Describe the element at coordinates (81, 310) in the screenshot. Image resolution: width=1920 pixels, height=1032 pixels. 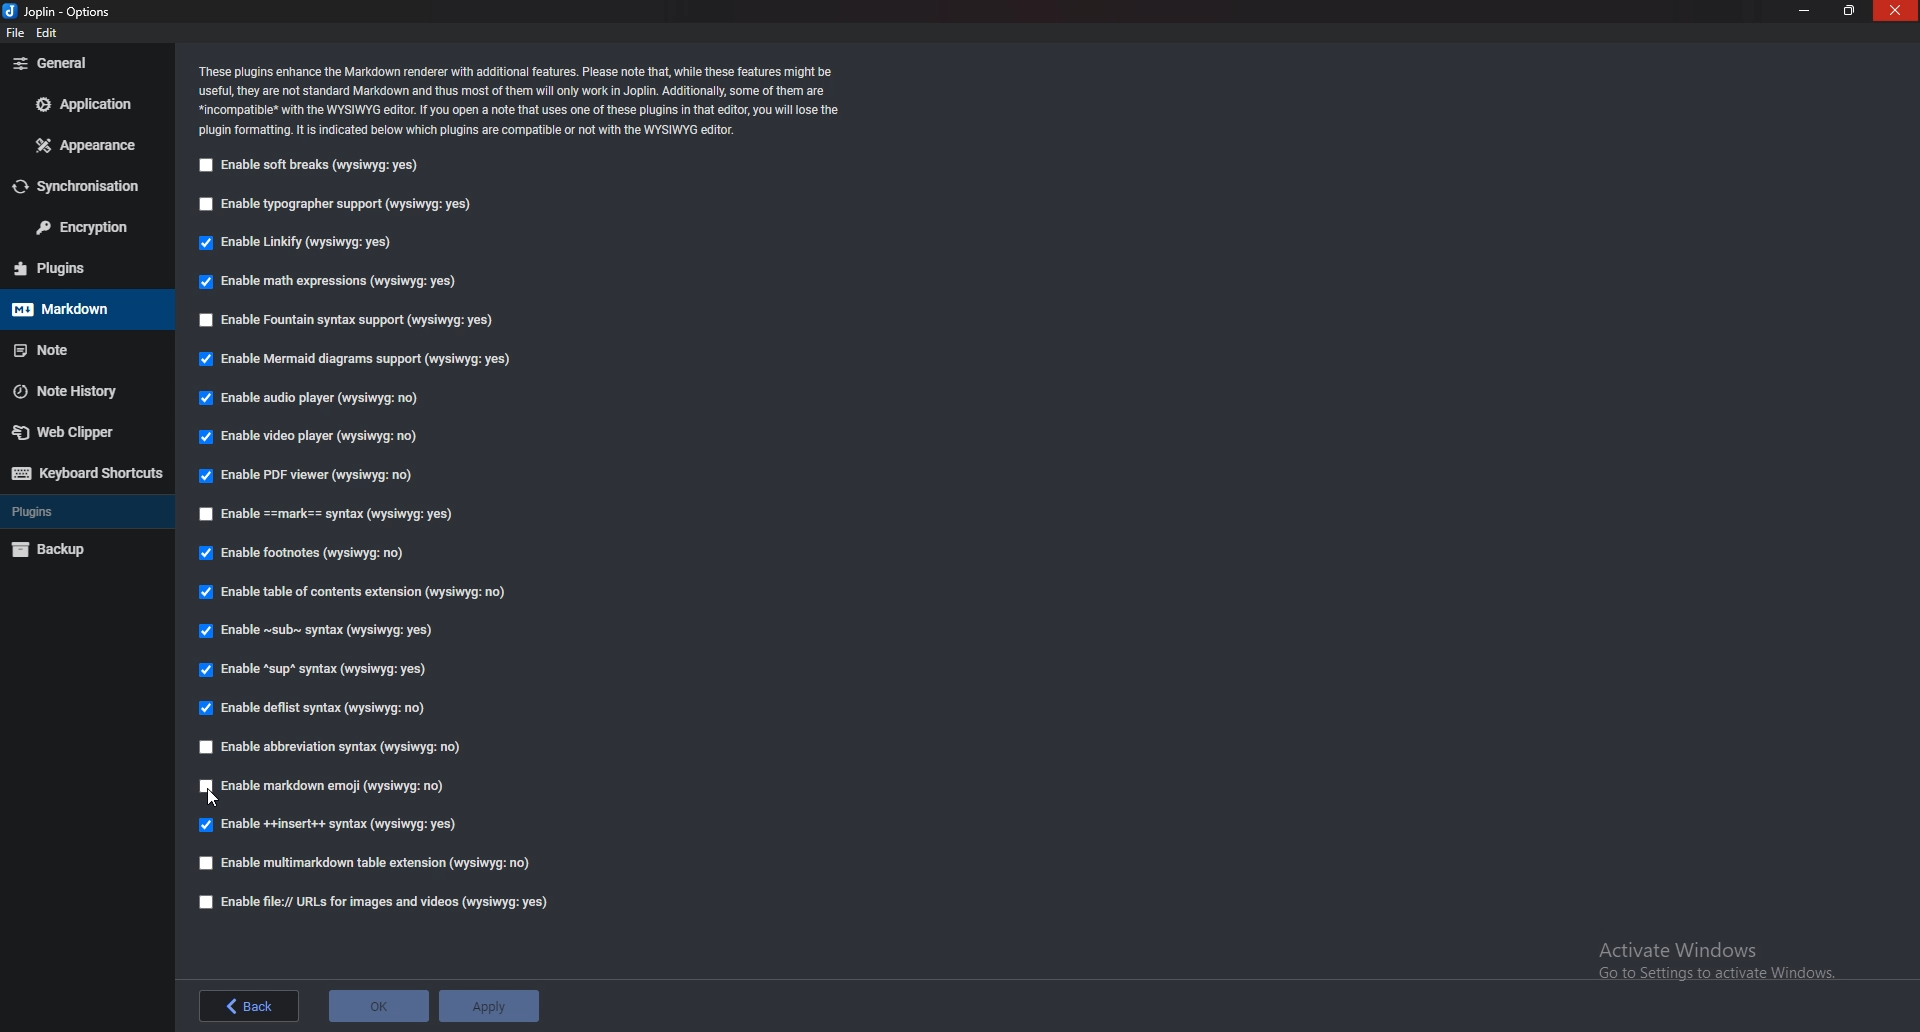
I see `Mark down` at that location.